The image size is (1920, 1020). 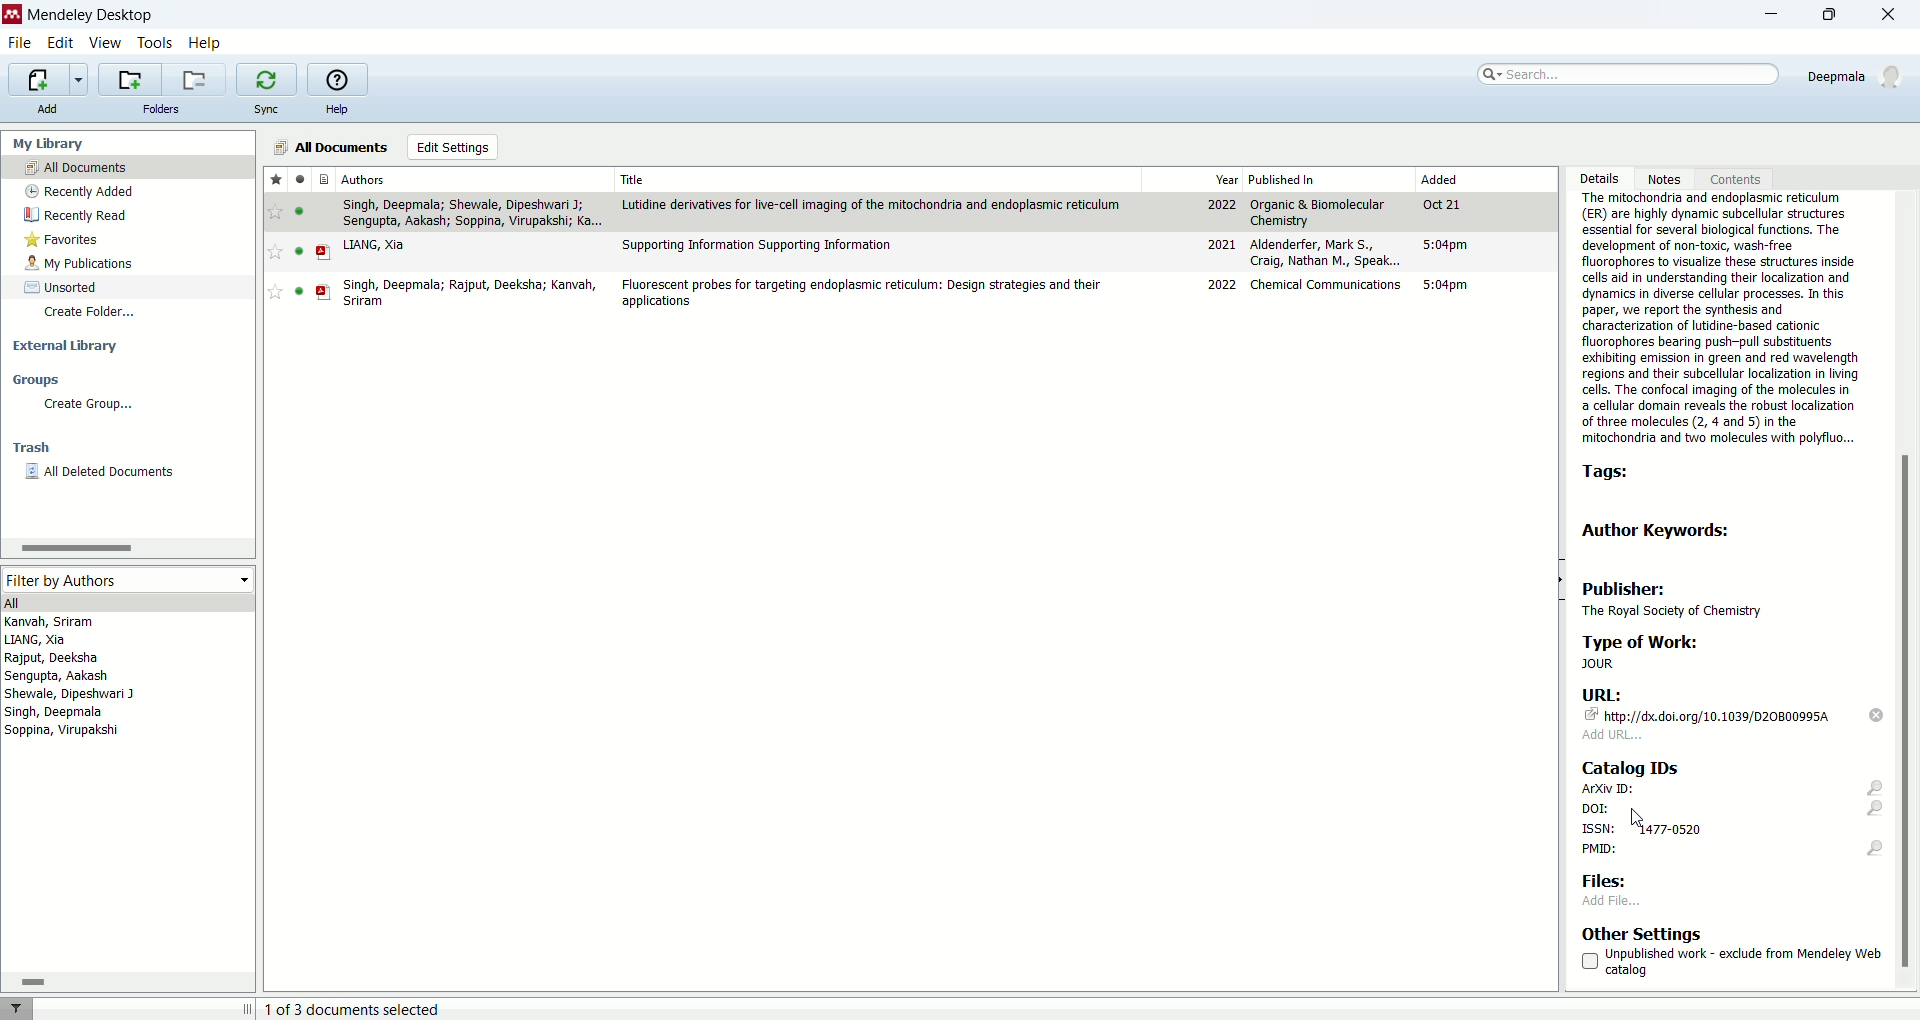 I want to click on vertical scroll bar, so click(x=1908, y=590).